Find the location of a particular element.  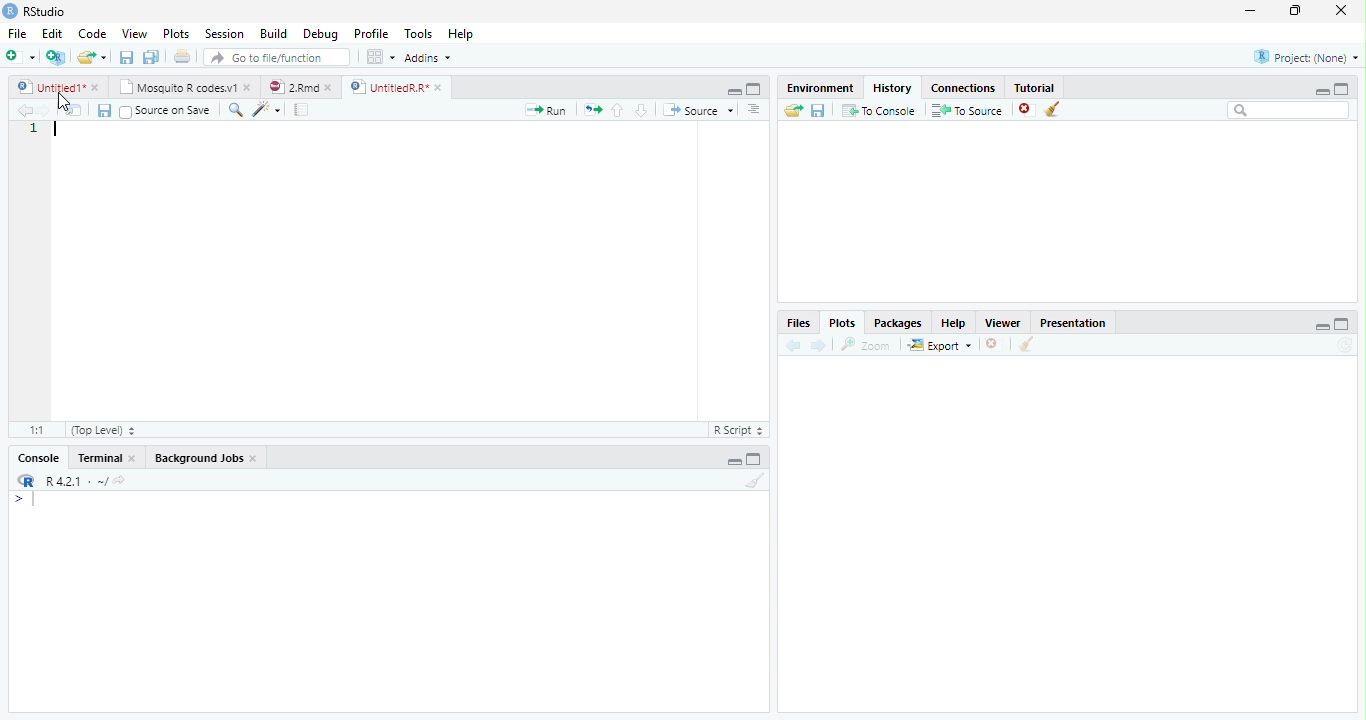

Help is located at coordinates (461, 33).